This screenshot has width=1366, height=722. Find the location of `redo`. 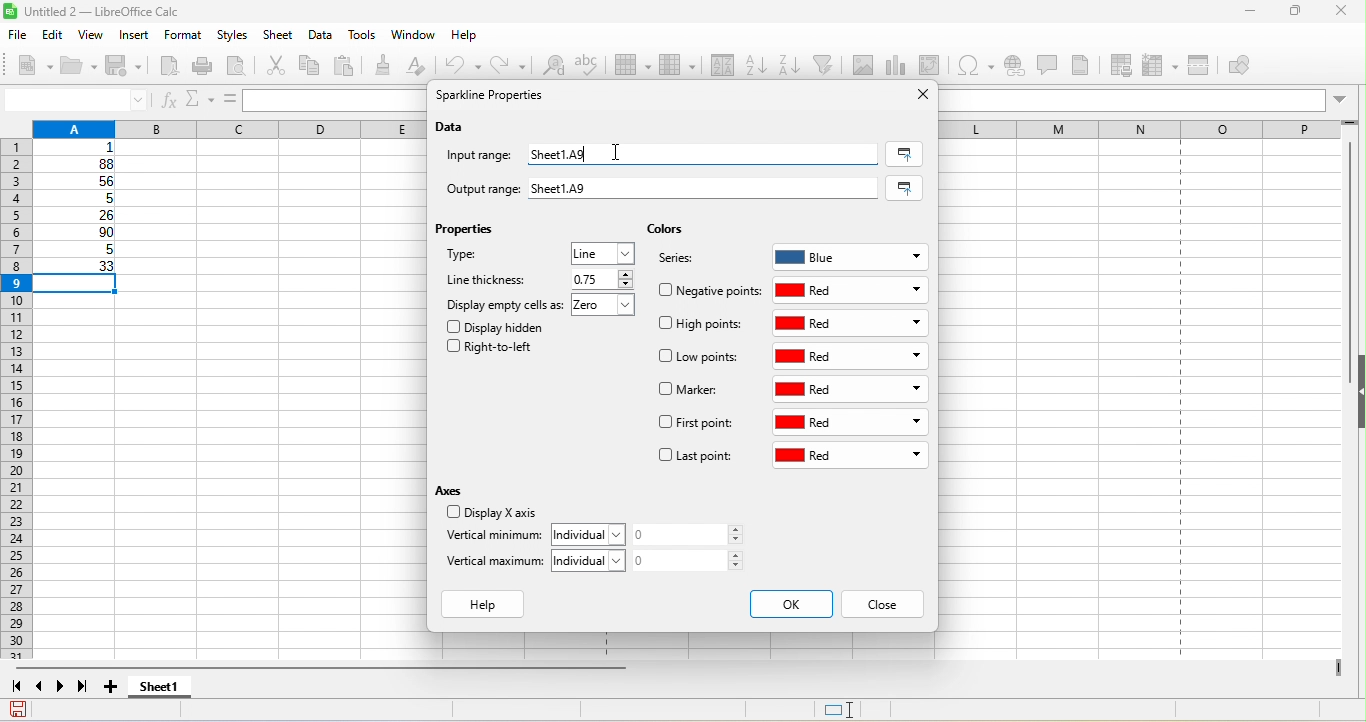

redo is located at coordinates (513, 65).